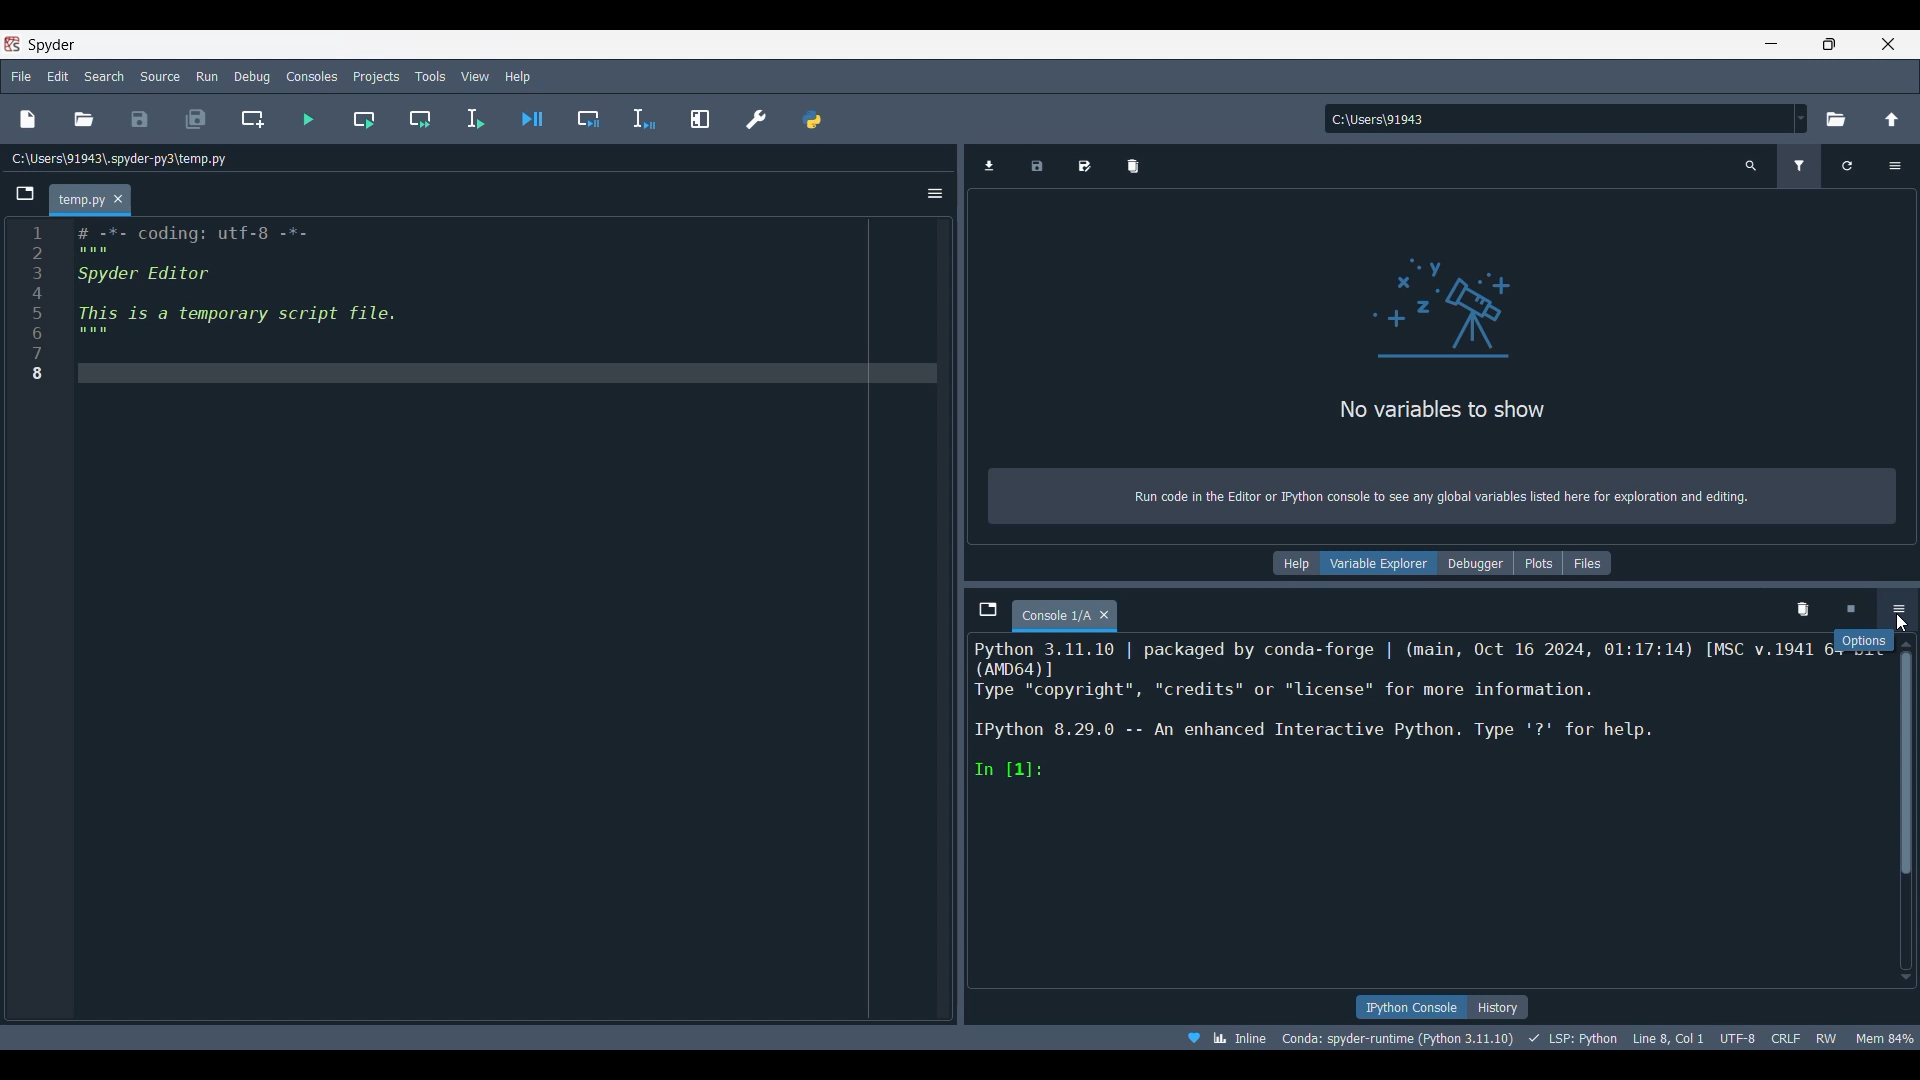  I want to click on PYTHONPATH manager, so click(812, 119).